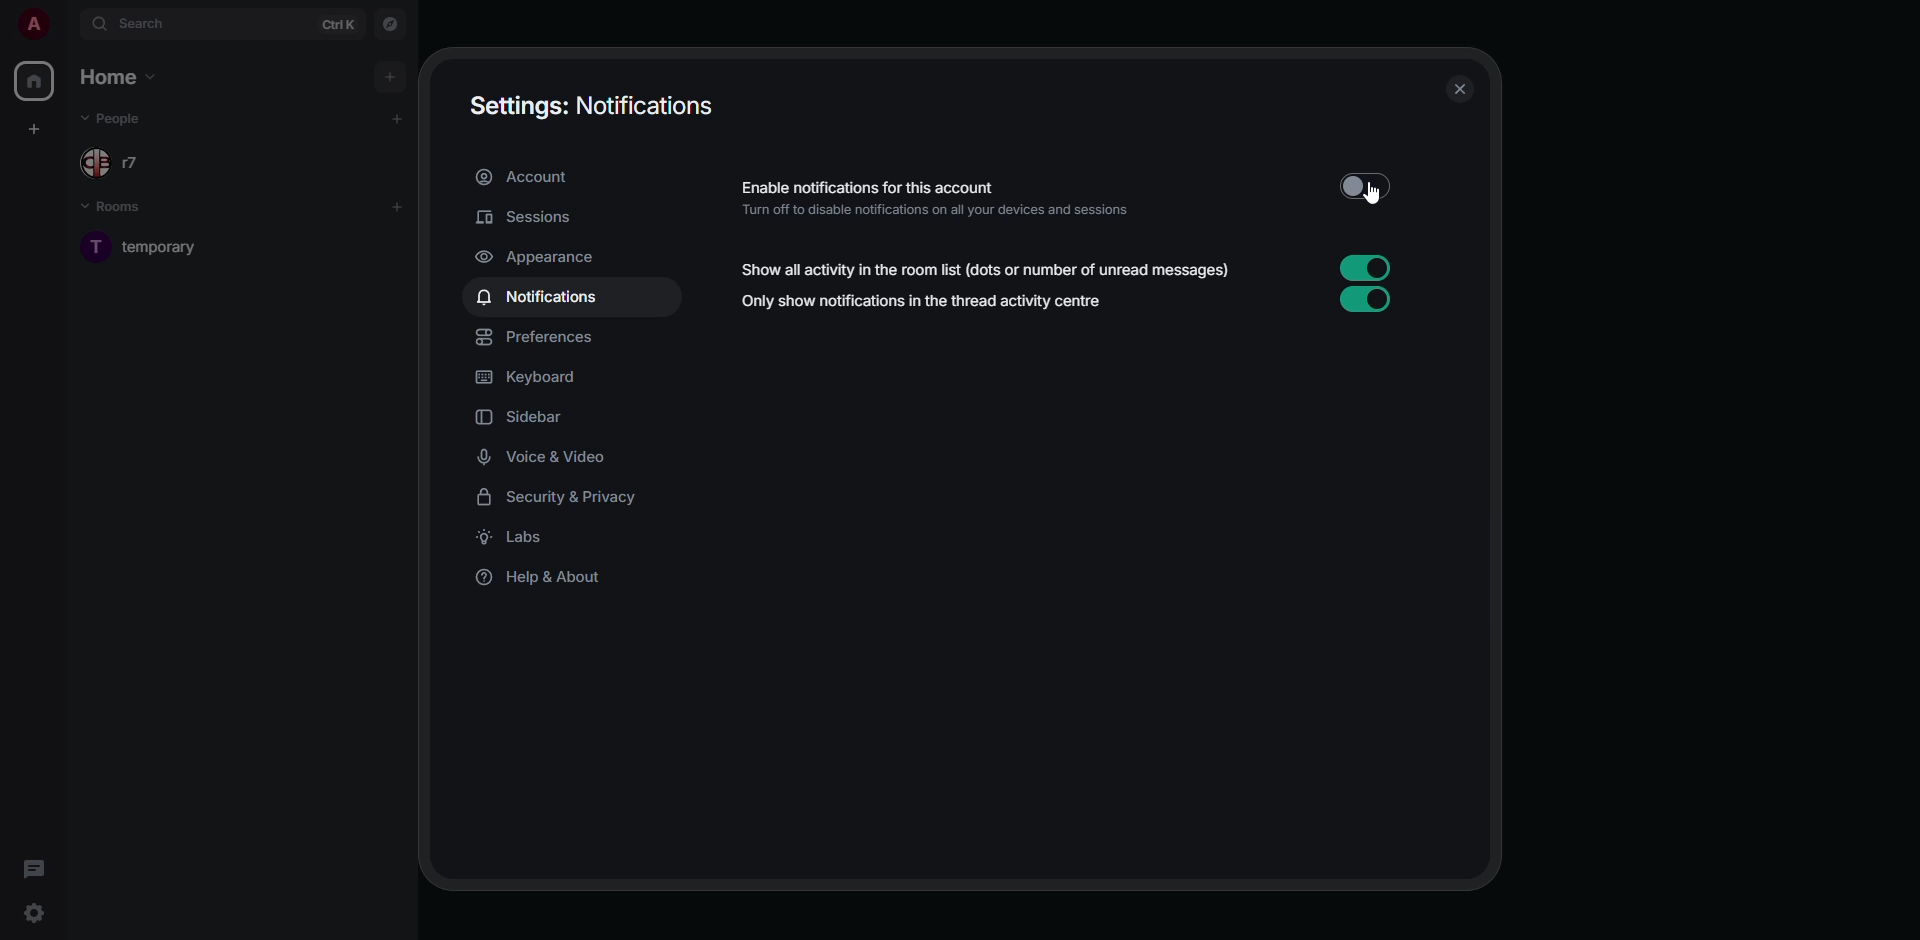  I want to click on enable/disable, so click(1364, 267).